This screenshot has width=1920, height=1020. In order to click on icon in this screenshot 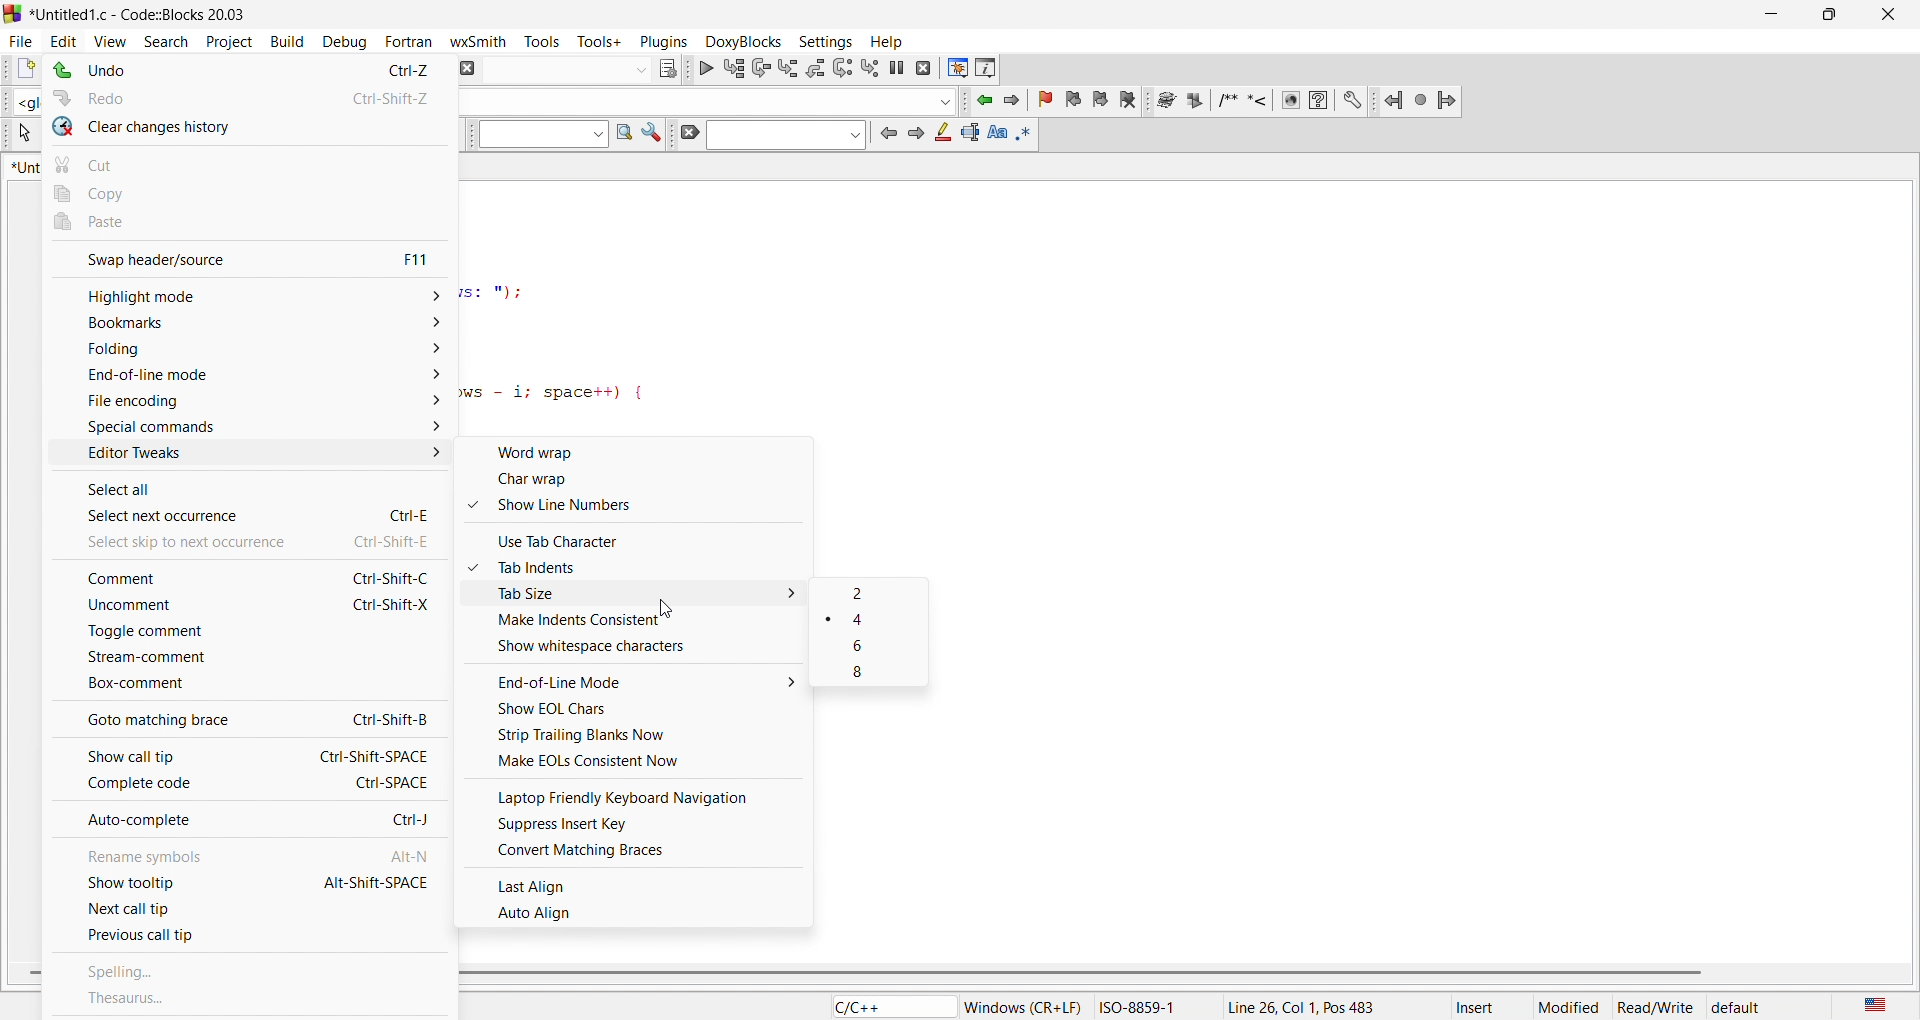, I will do `click(1001, 135)`.